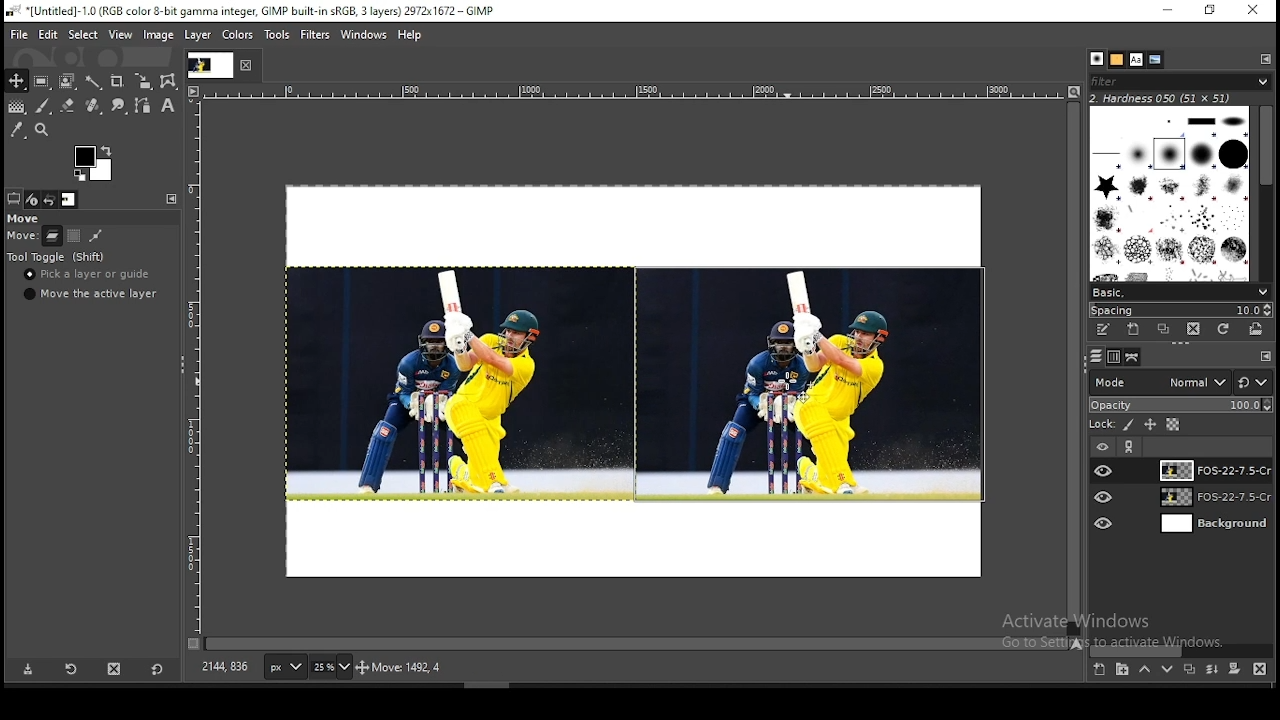  Describe the element at coordinates (1211, 10) in the screenshot. I see `Maximise ` at that location.